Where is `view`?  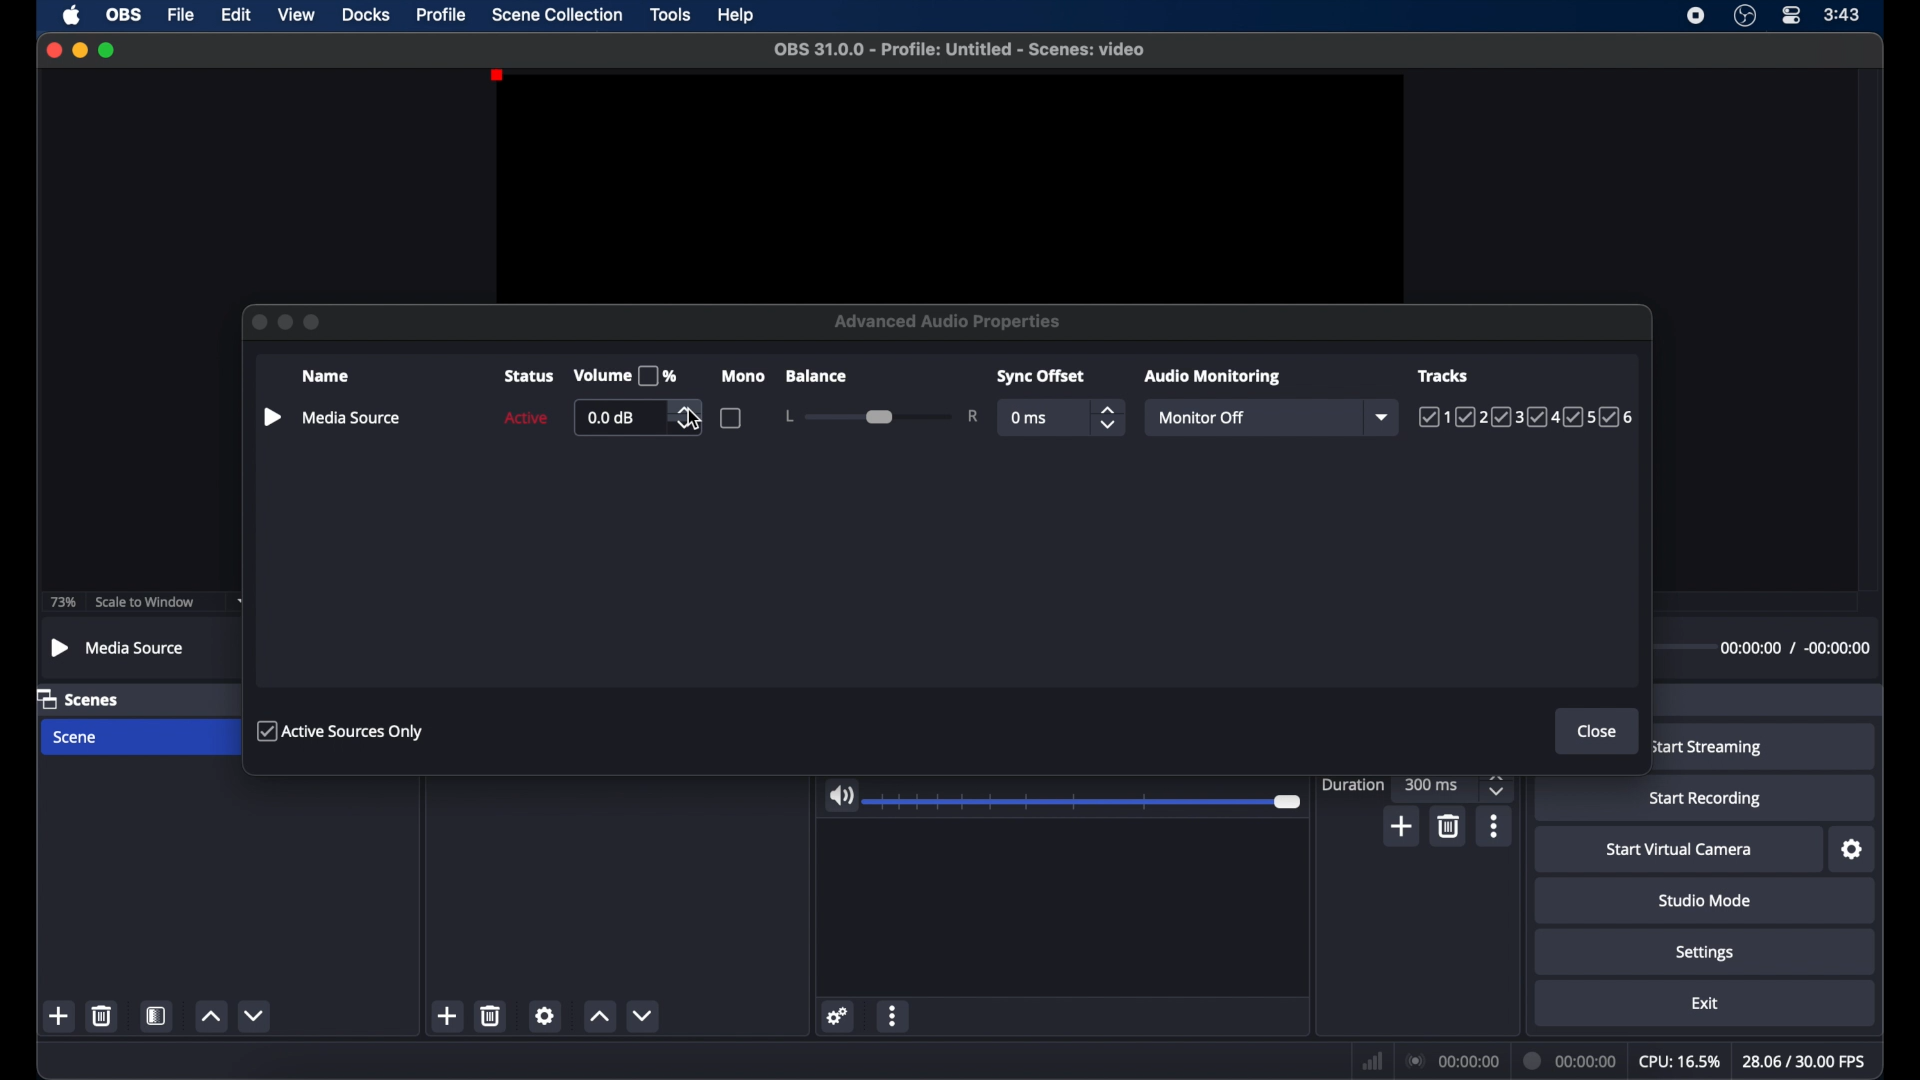
view is located at coordinates (296, 13).